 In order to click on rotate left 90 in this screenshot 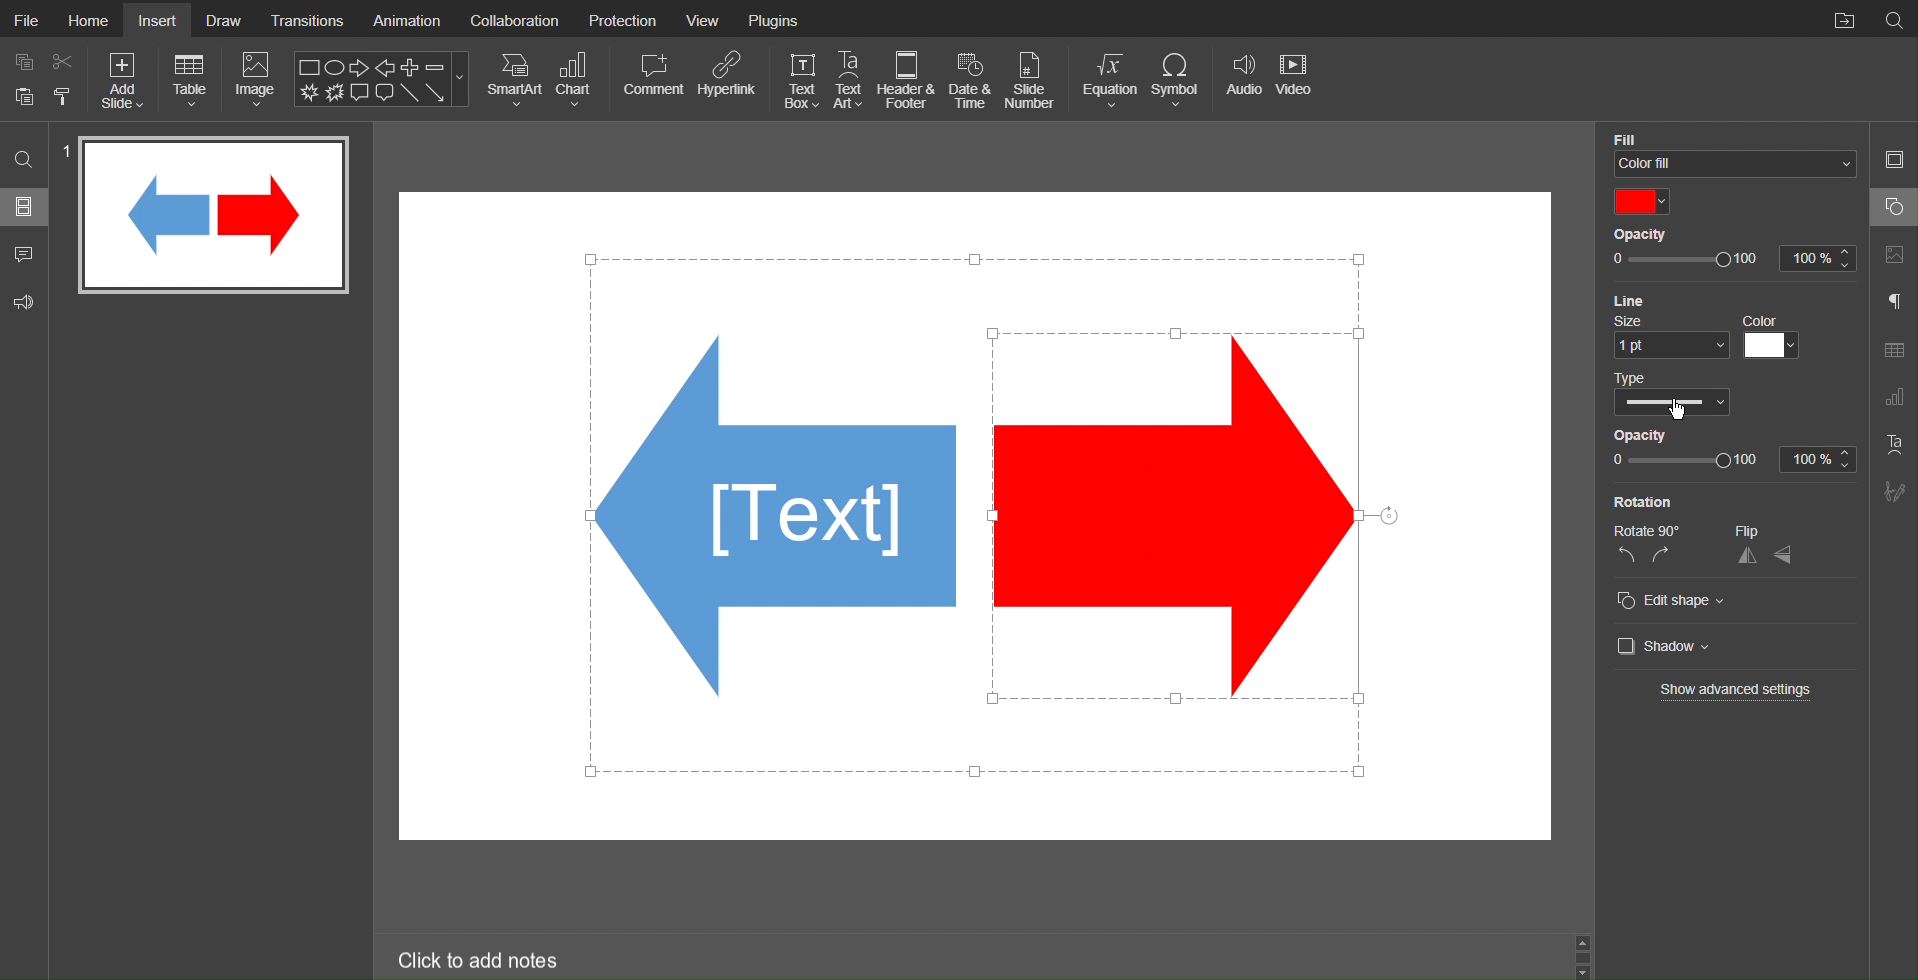, I will do `click(1622, 559)`.